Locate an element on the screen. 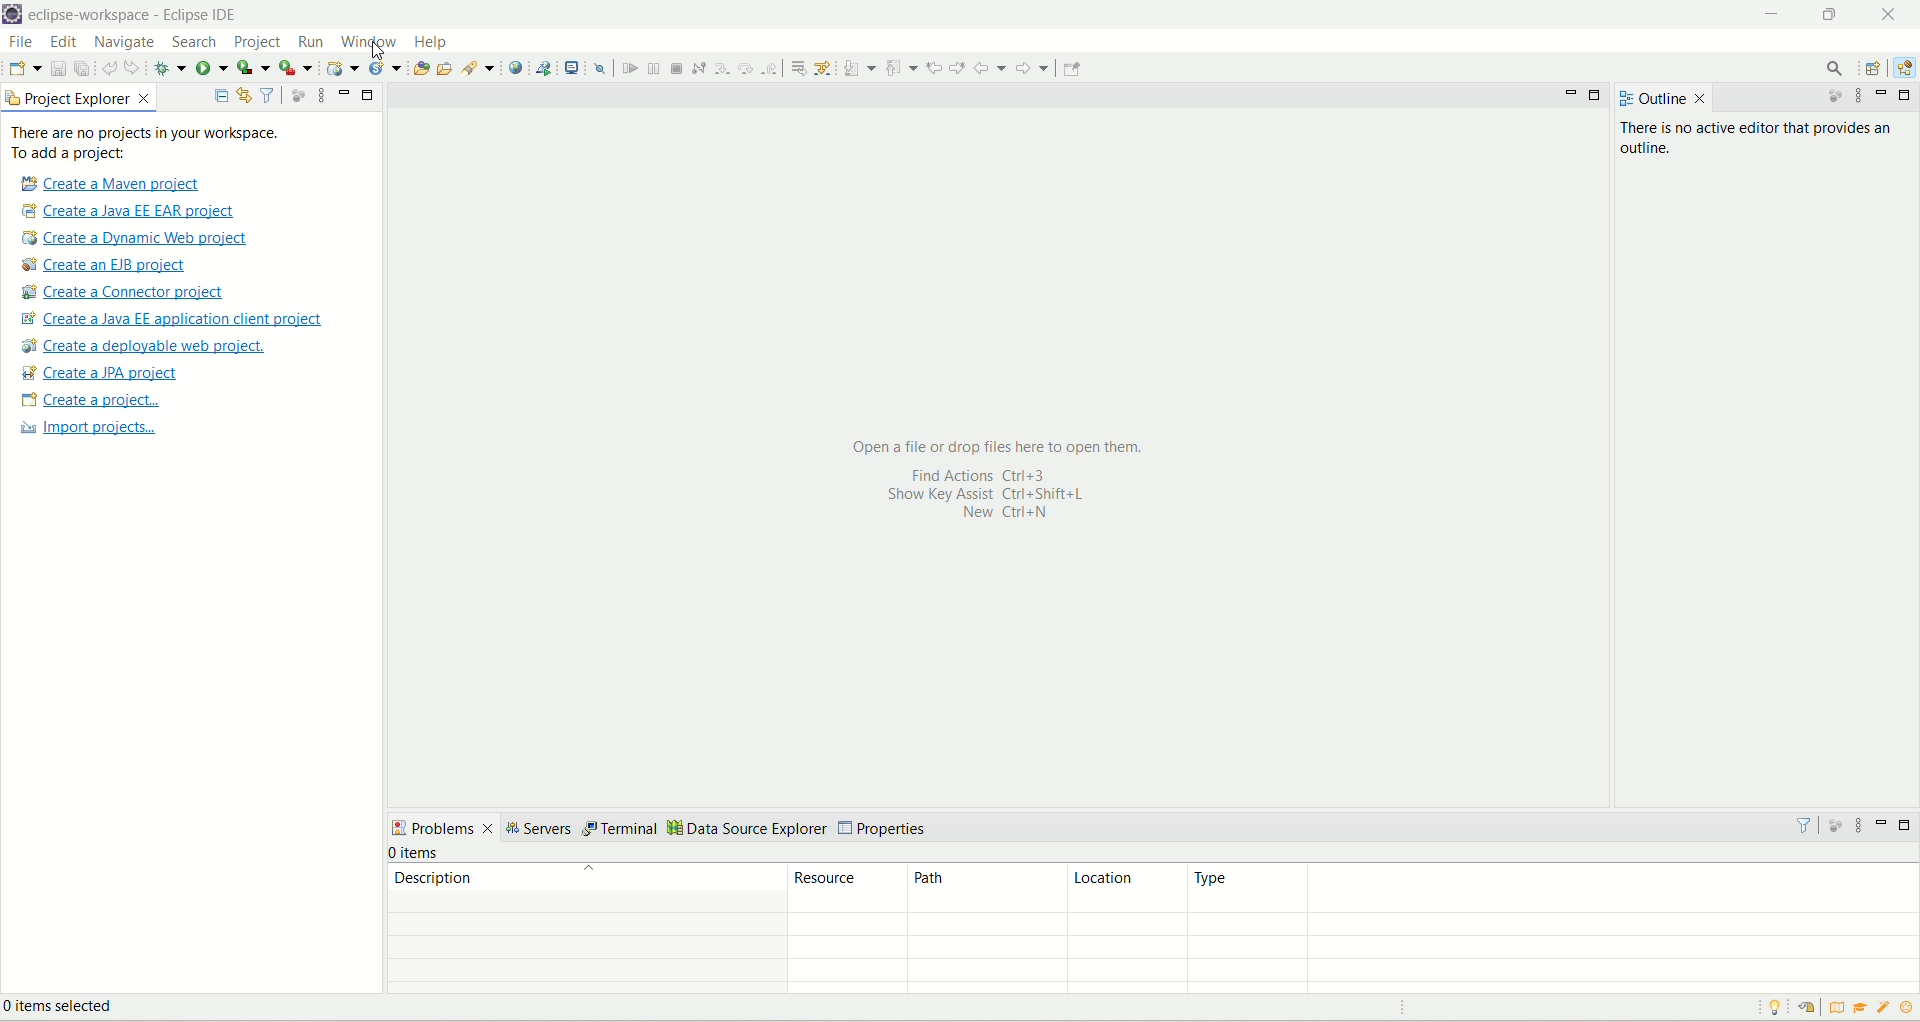  use step filters is located at coordinates (824, 67).